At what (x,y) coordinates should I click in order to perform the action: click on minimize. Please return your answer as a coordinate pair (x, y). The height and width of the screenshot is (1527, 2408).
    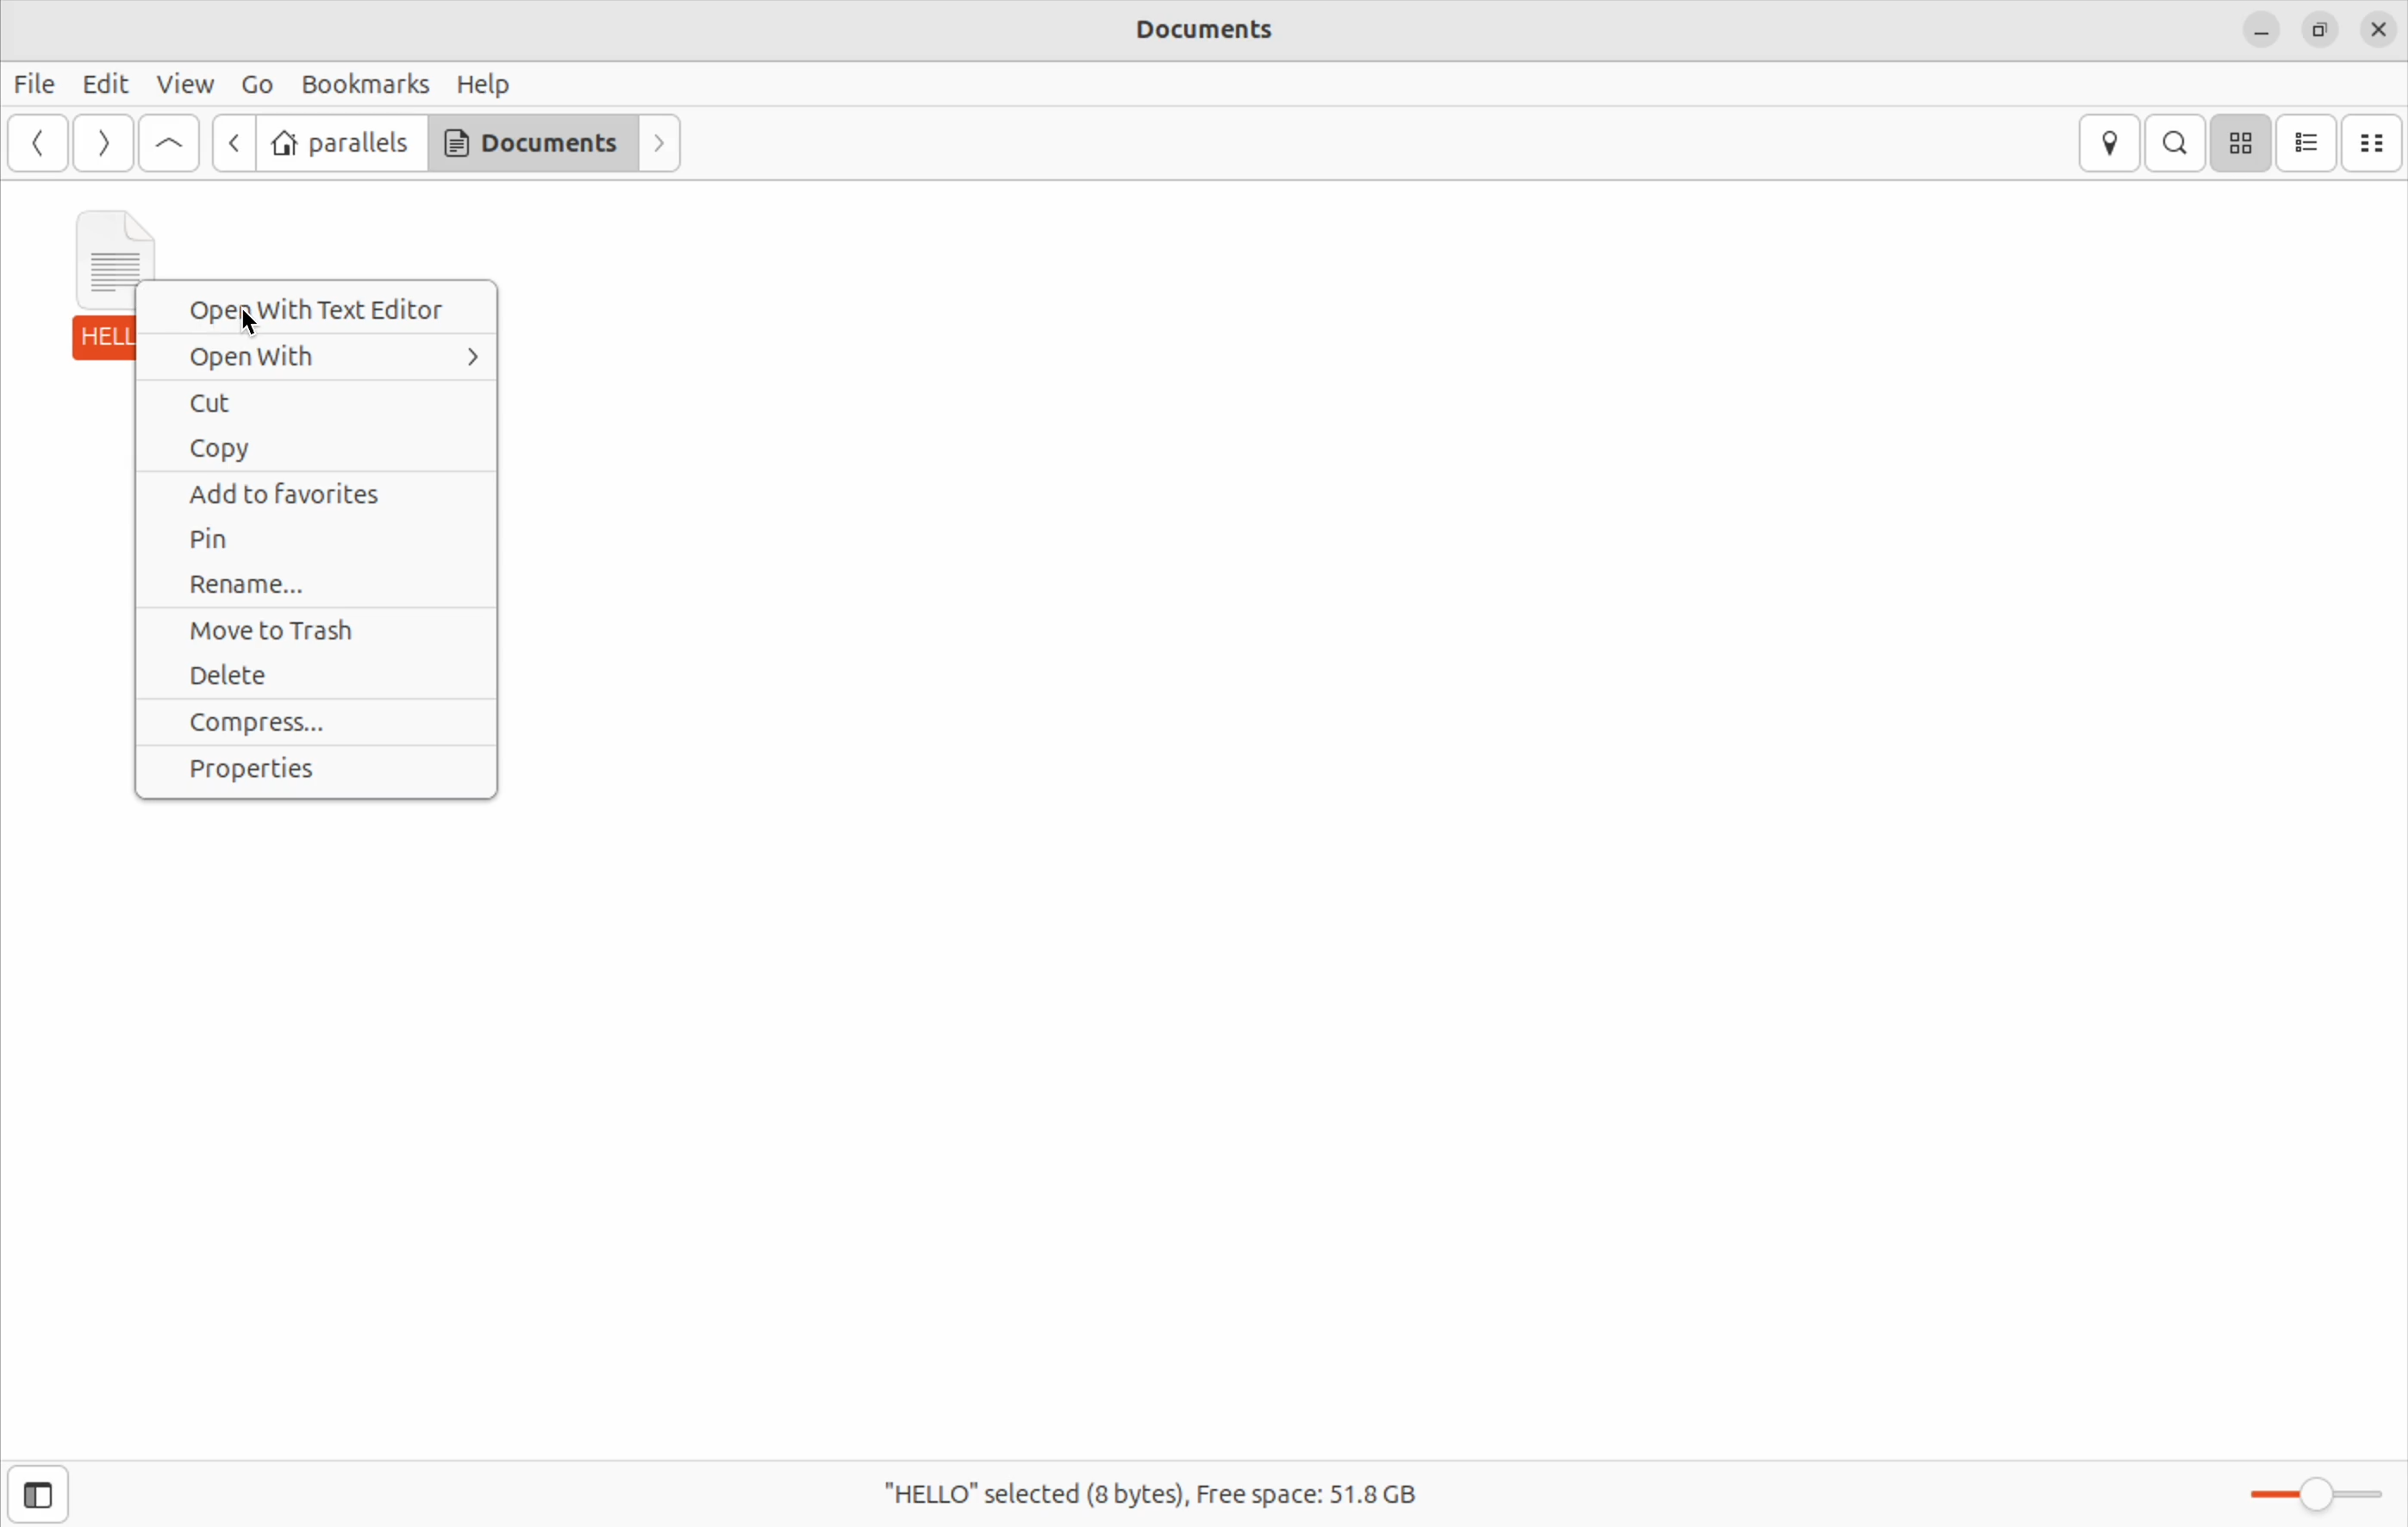
    Looking at the image, I should click on (2260, 32).